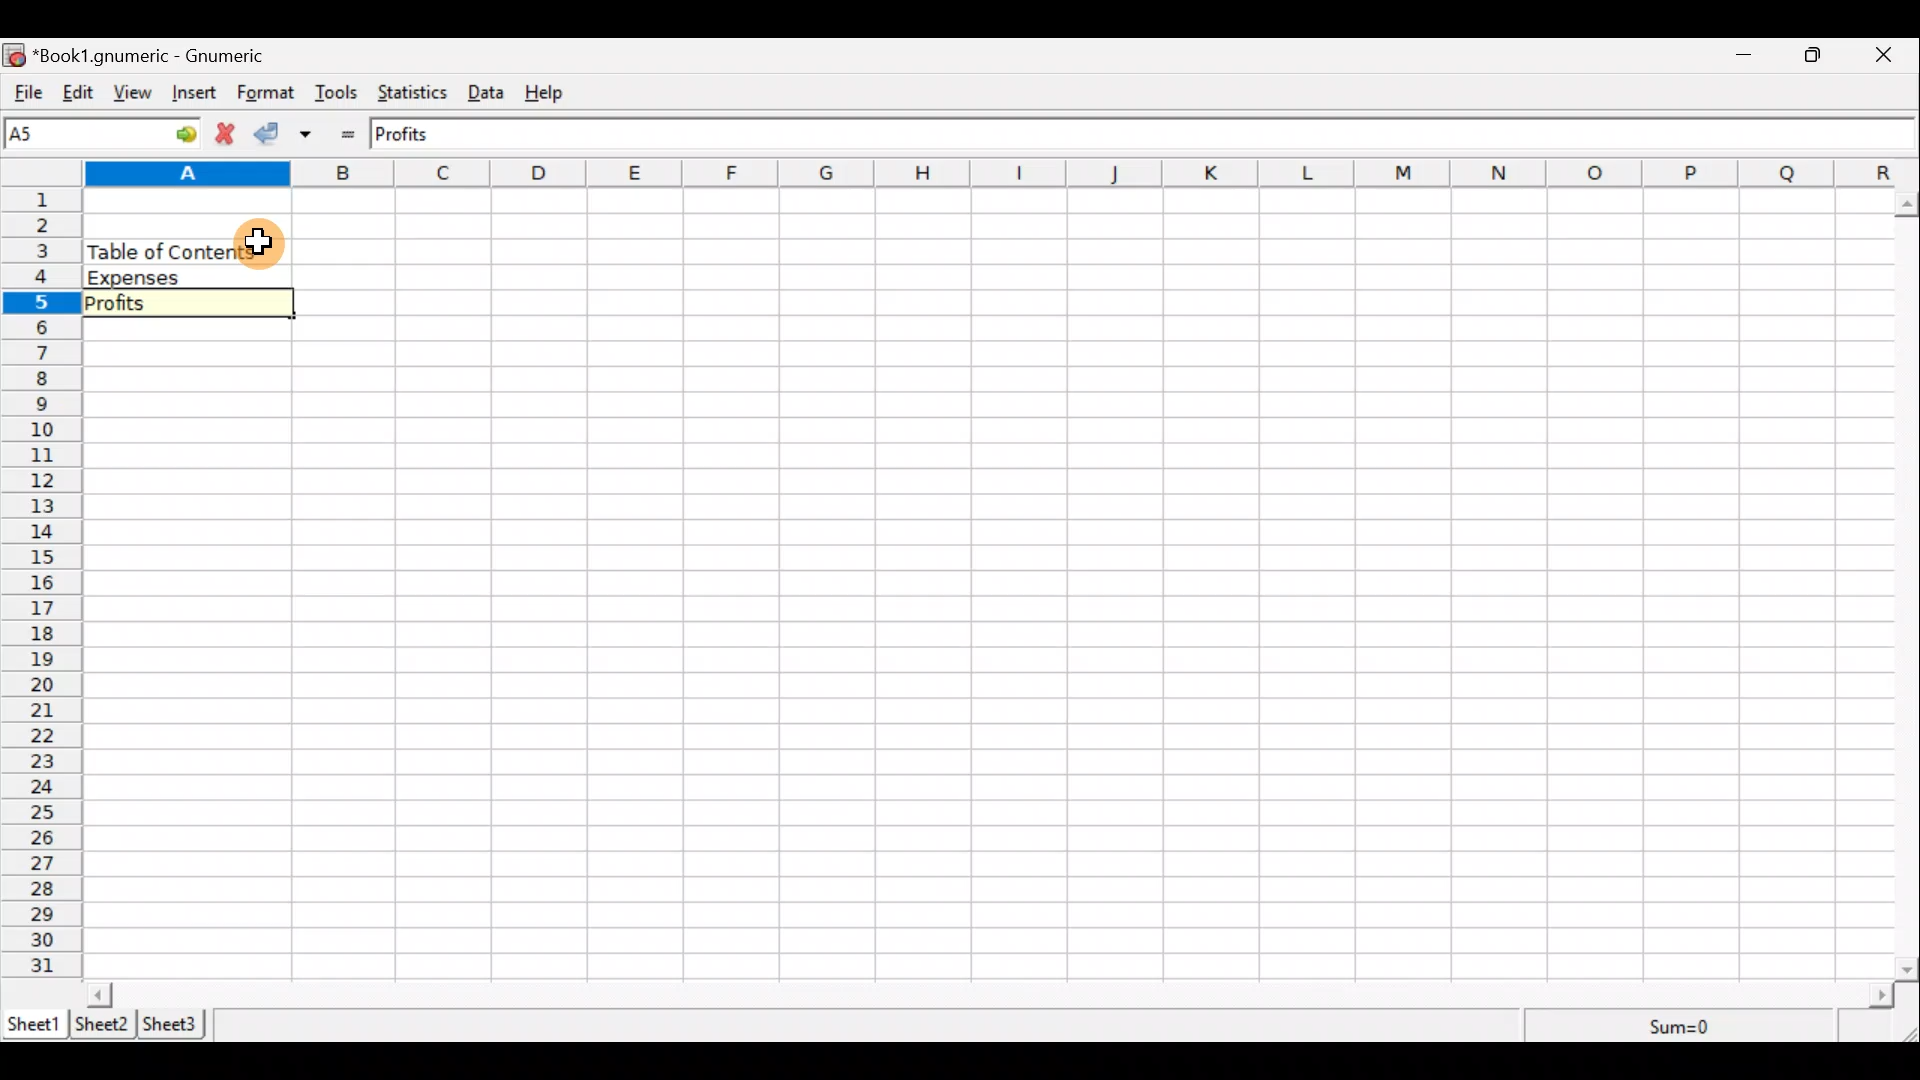 This screenshot has width=1920, height=1080. I want to click on scroll down, so click(1908, 969).